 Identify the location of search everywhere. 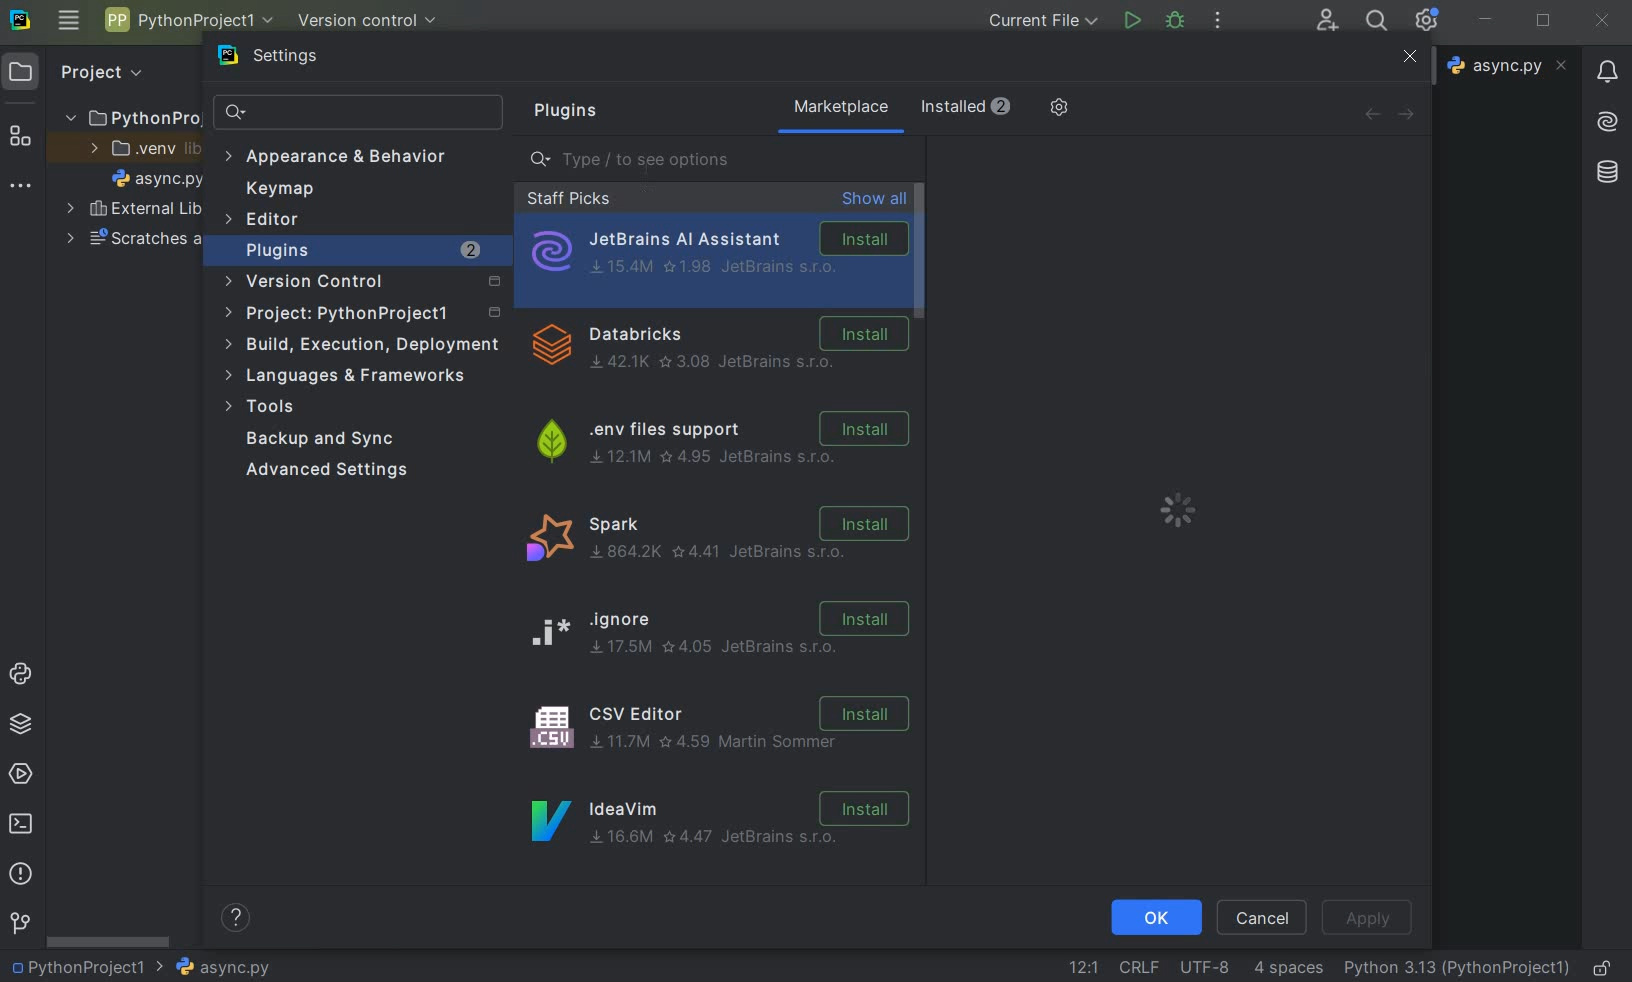
(1378, 20).